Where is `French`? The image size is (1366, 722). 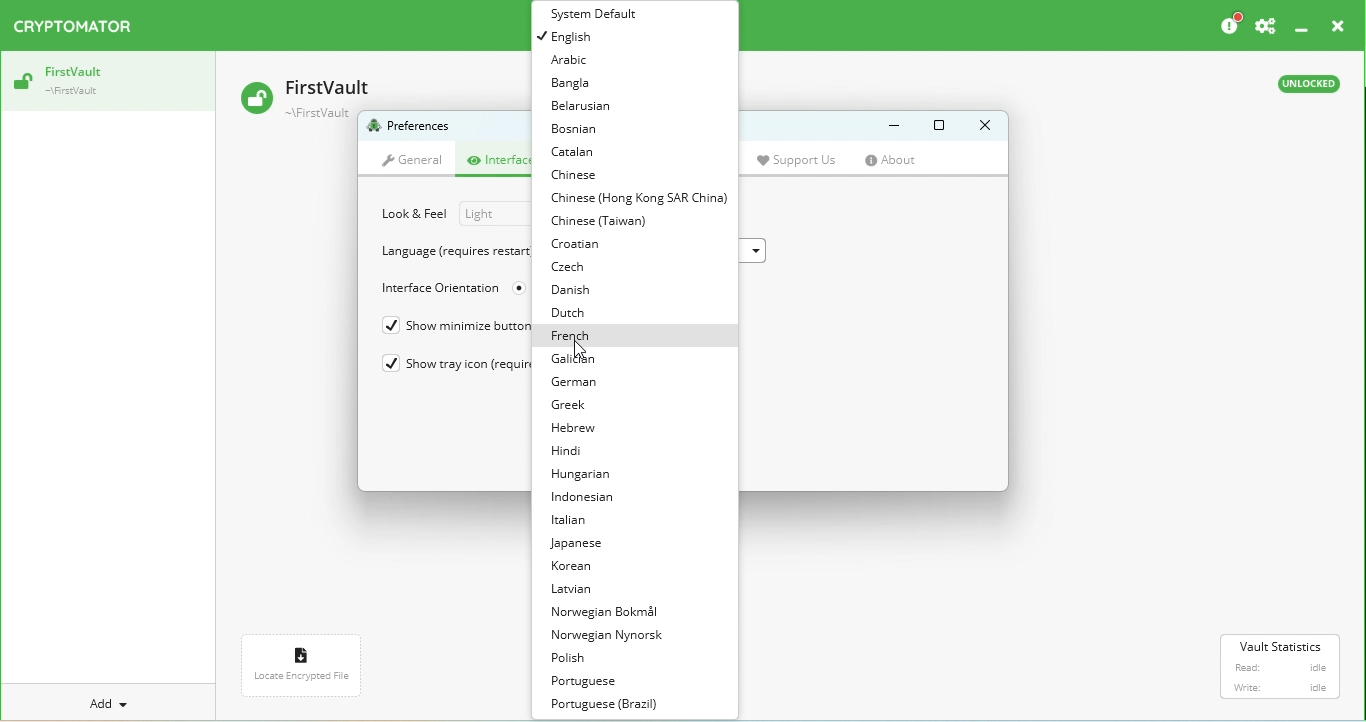 French is located at coordinates (572, 335).